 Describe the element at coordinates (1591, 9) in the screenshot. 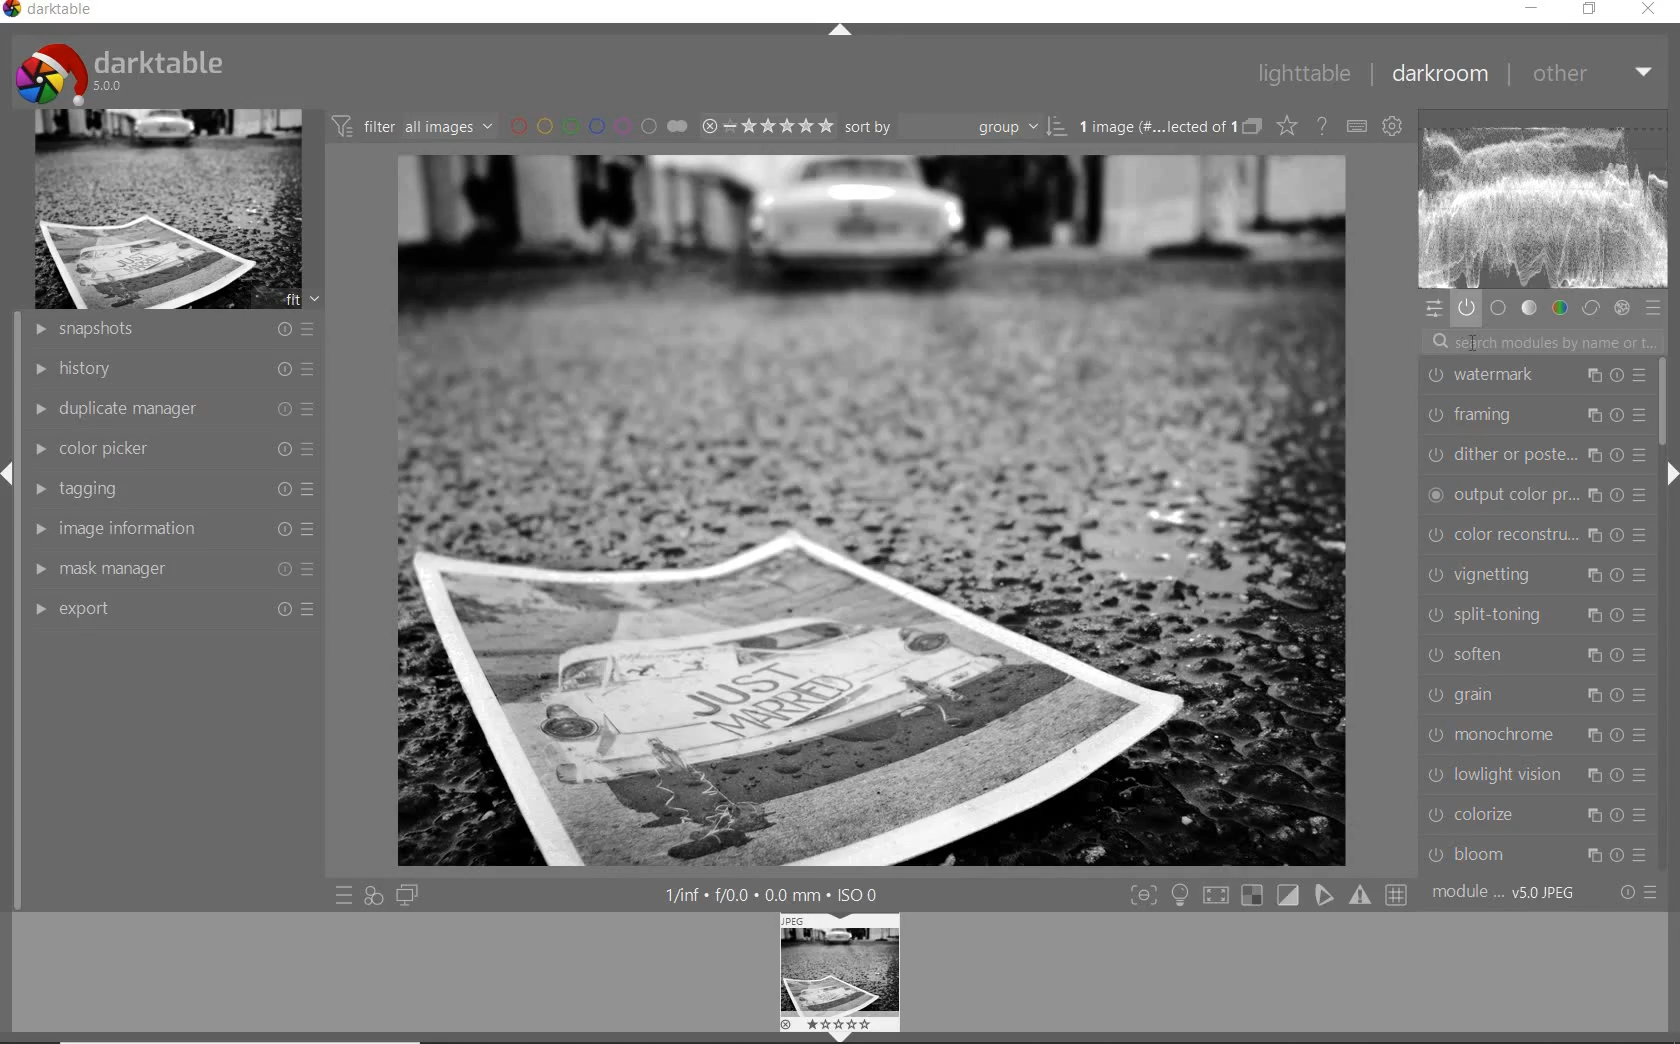

I see `restore` at that location.